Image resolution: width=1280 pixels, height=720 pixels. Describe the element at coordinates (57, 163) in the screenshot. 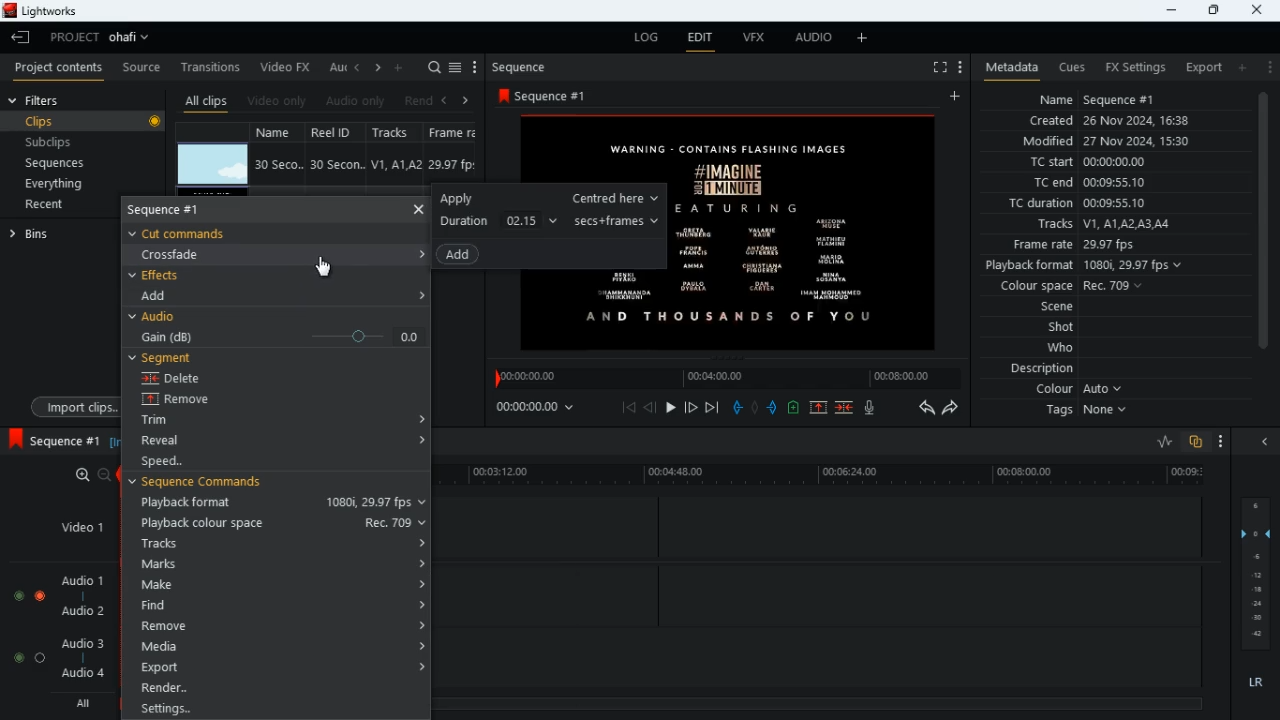

I see `sequences` at that location.